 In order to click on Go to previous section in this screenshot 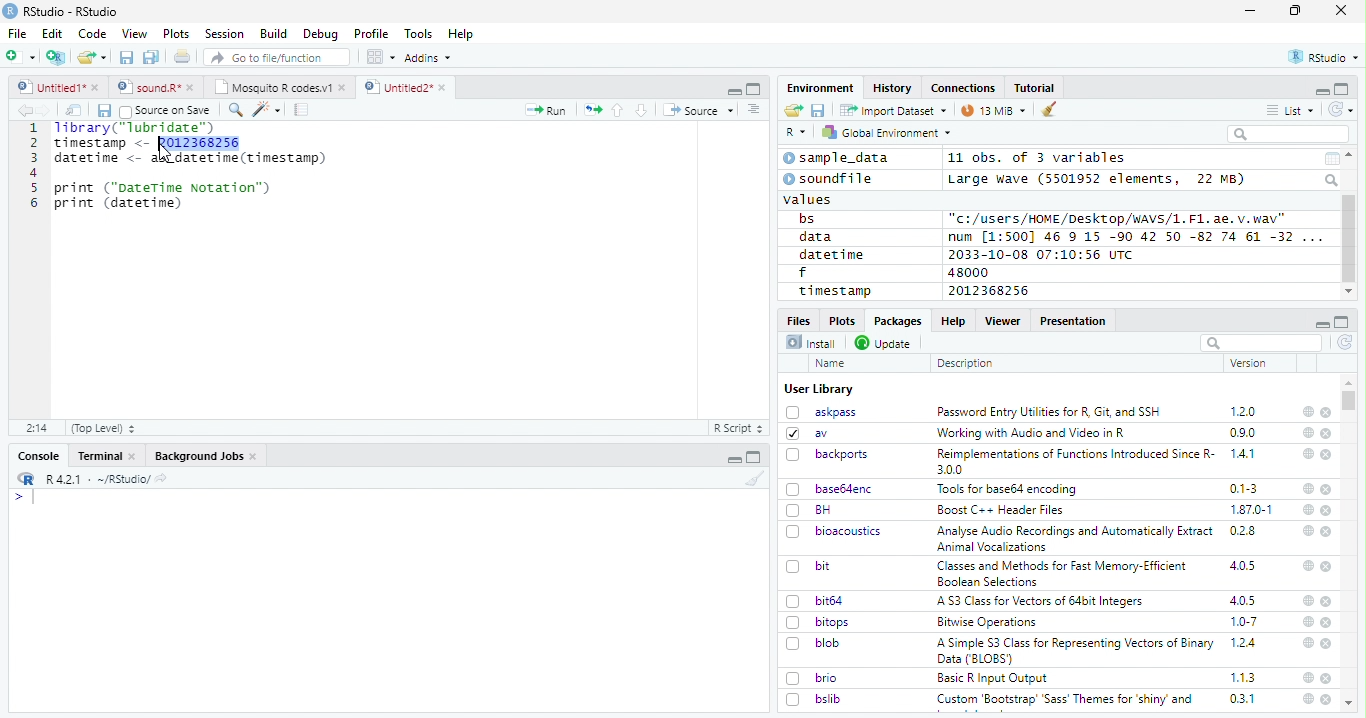, I will do `click(619, 110)`.